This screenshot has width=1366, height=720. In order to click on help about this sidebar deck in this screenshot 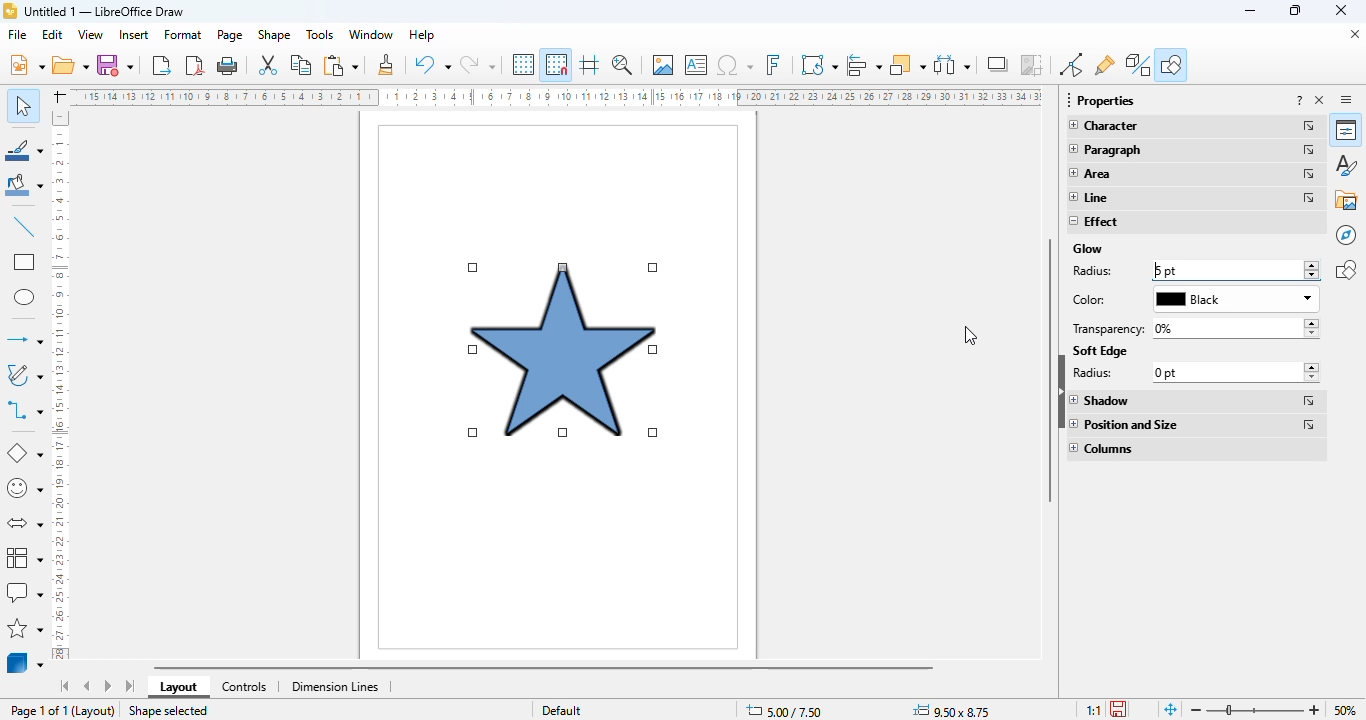, I will do `click(1300, 100)`.